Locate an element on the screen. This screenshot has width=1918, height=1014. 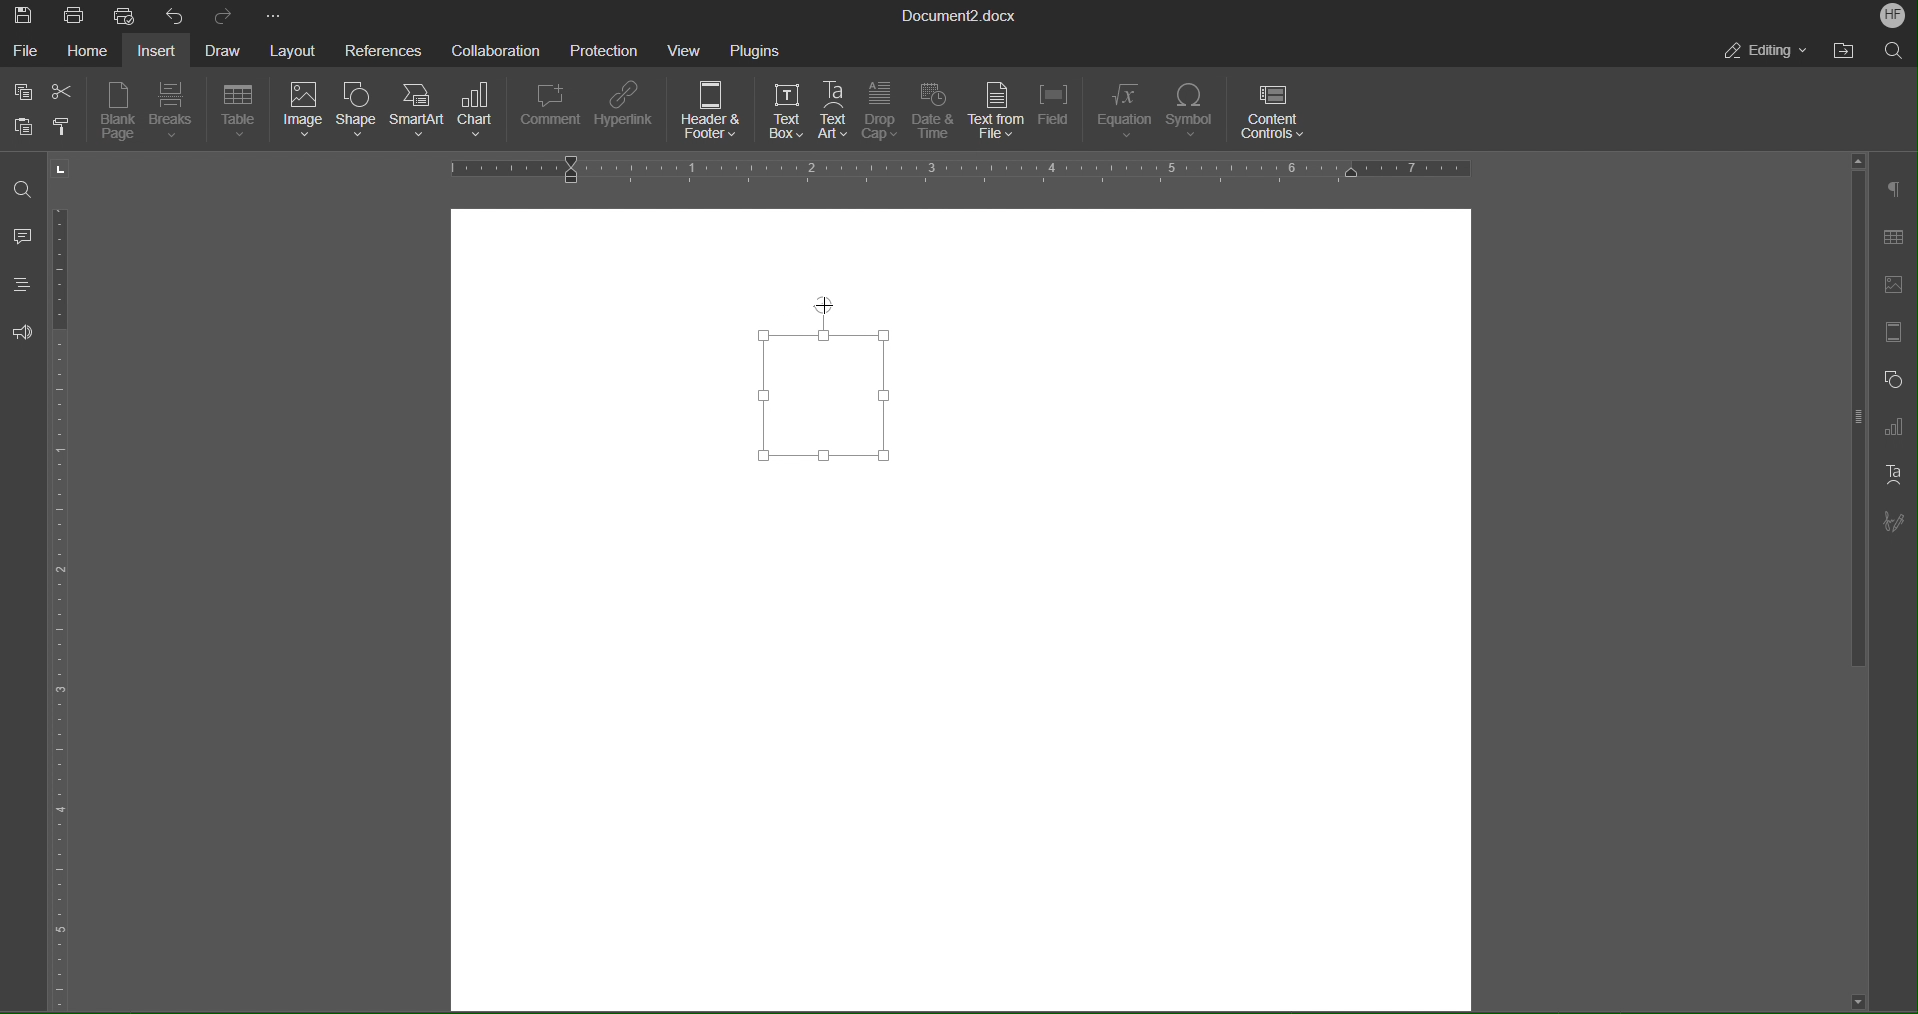
Content Controls is located at coordinates (1275, 111).